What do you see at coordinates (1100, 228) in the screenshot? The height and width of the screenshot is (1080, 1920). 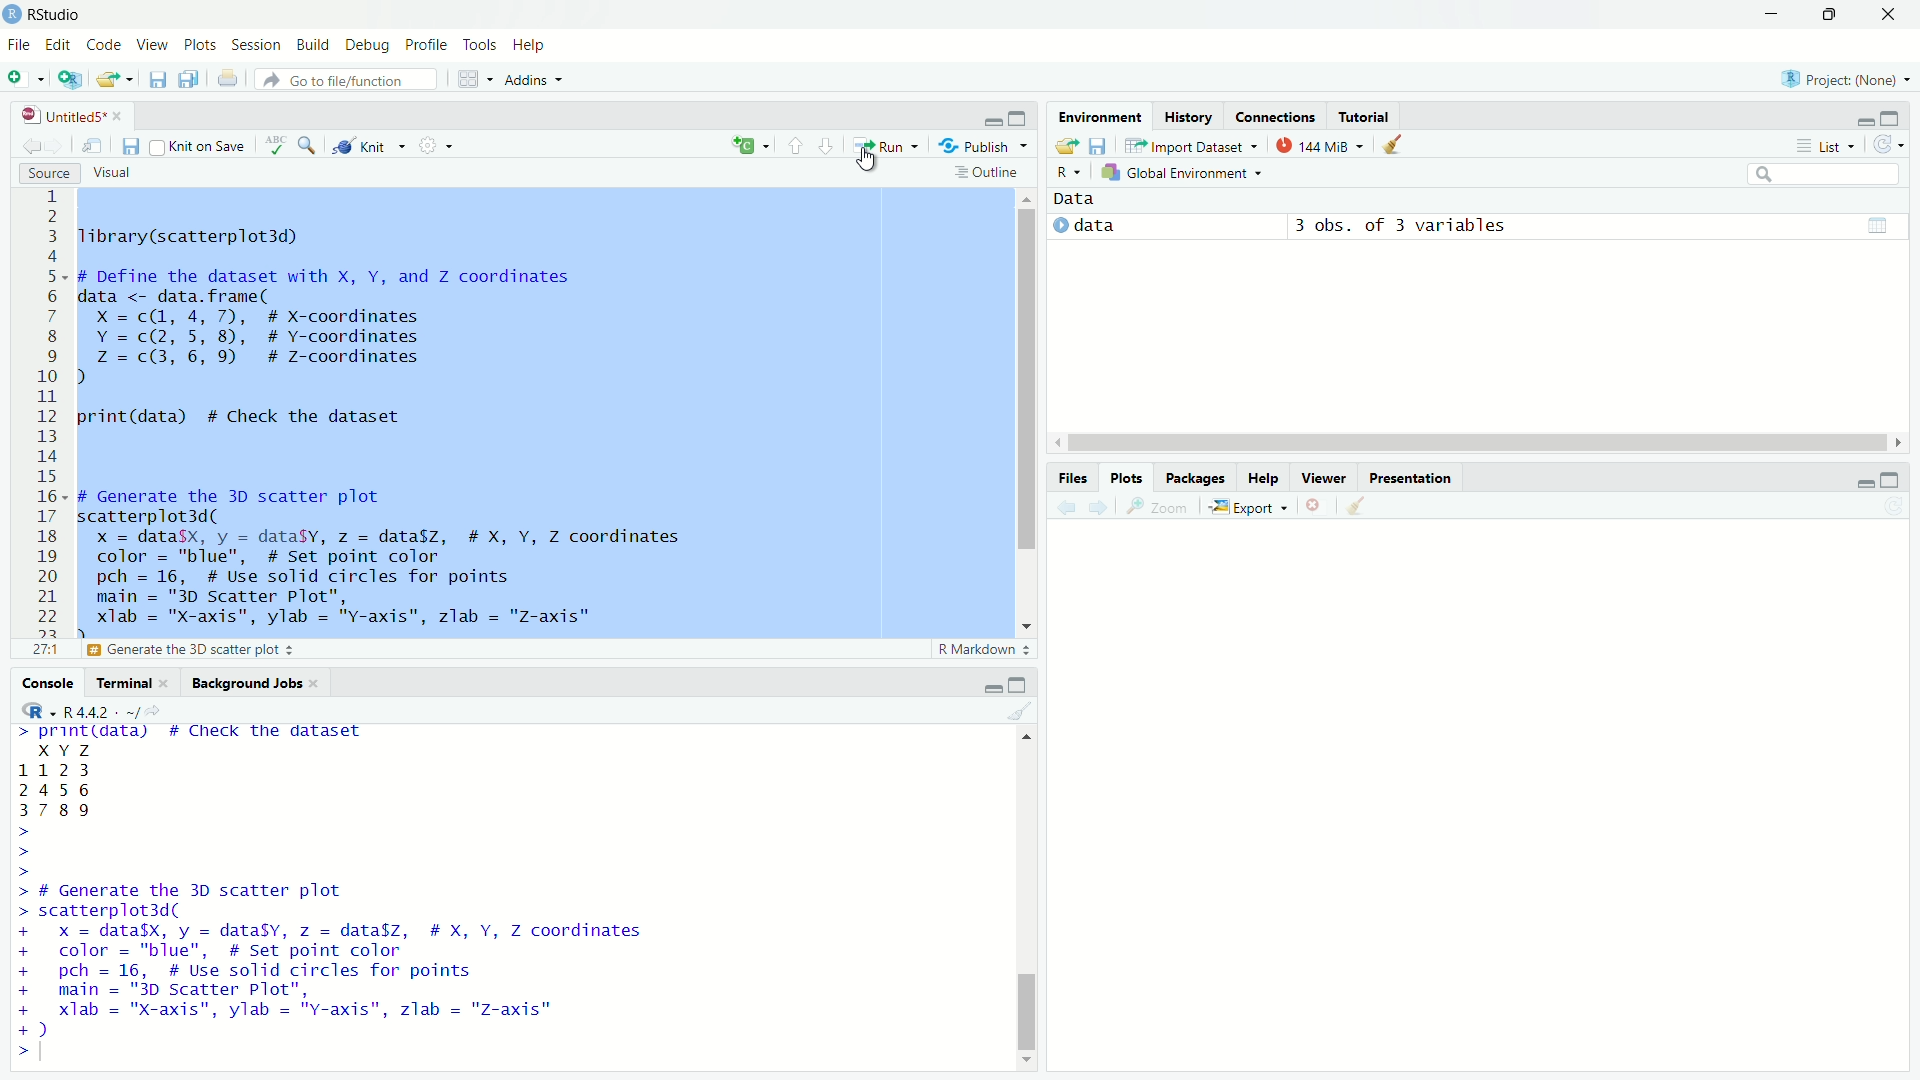 I see `data` at bounding box center [1100, 228].